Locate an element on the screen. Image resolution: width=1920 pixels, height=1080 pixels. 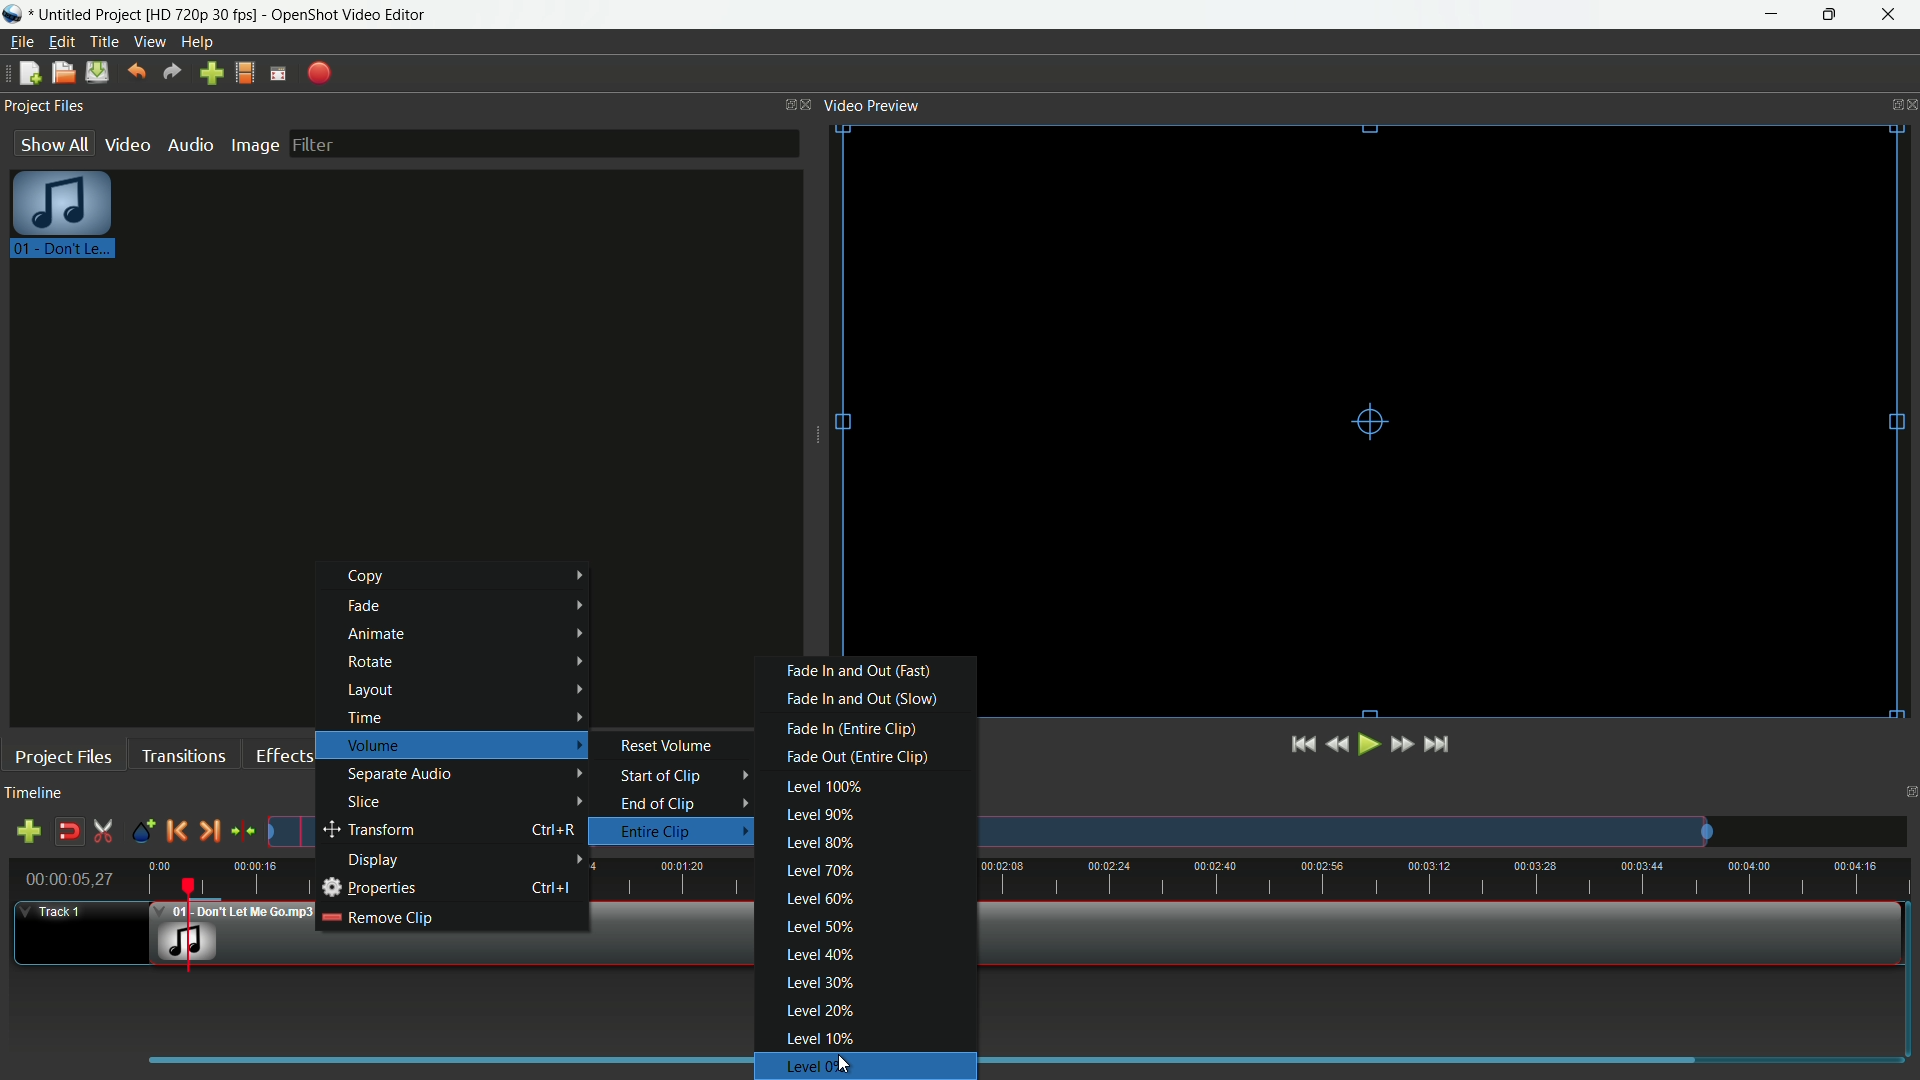
level 50% is located at coordinates (821, 928).